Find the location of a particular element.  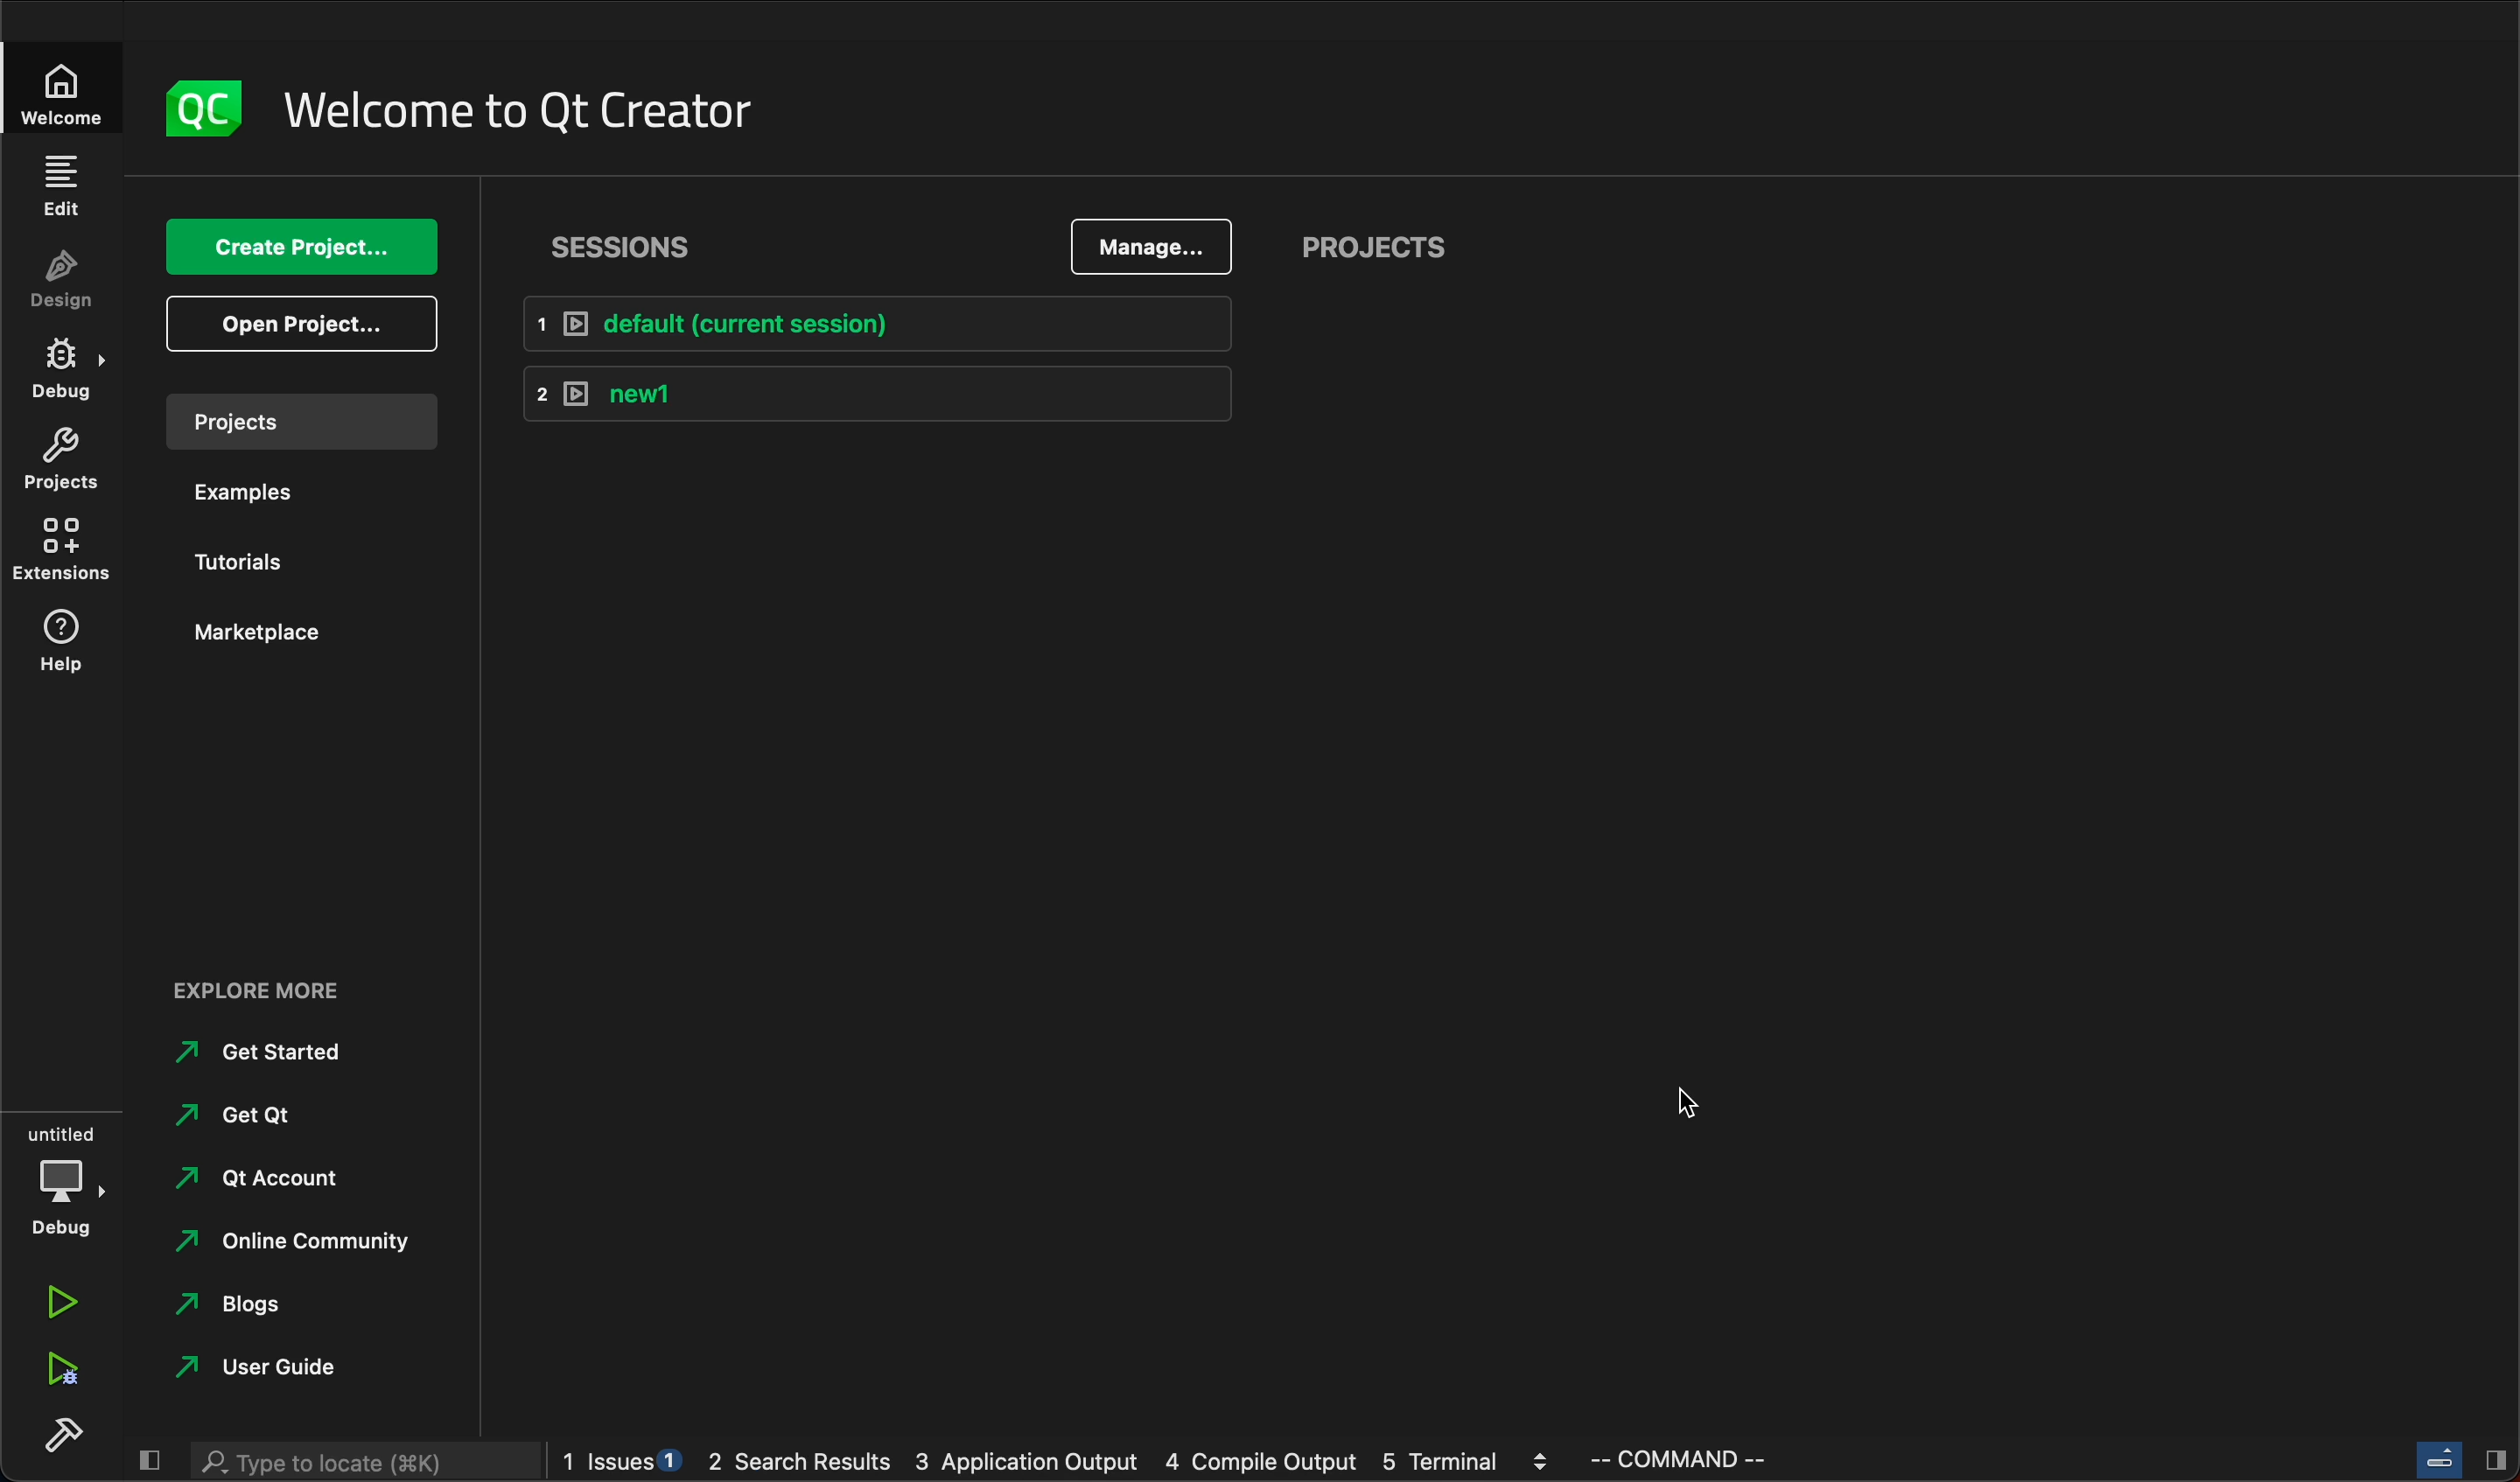

tutorial is located at coordinates (245, 560).